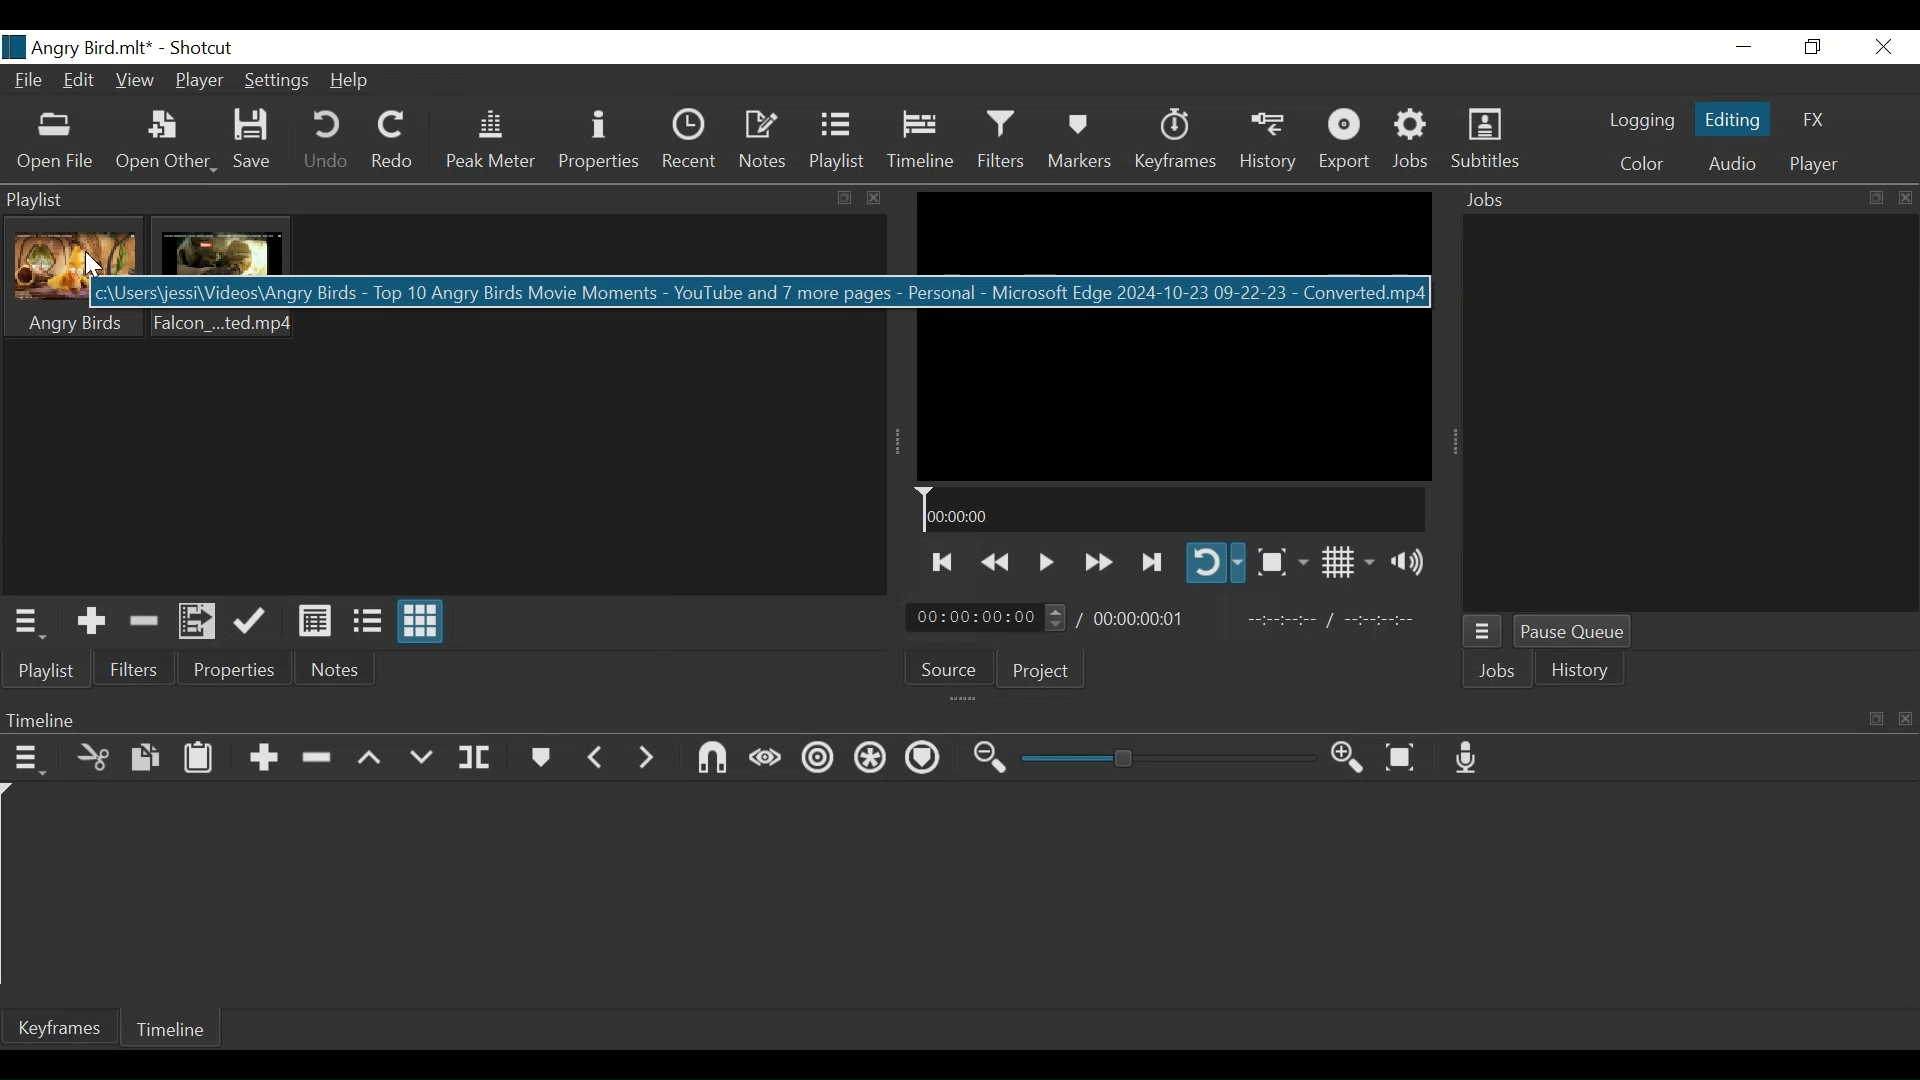  I want to click on Toggle play or pause, so click(1047, 559).